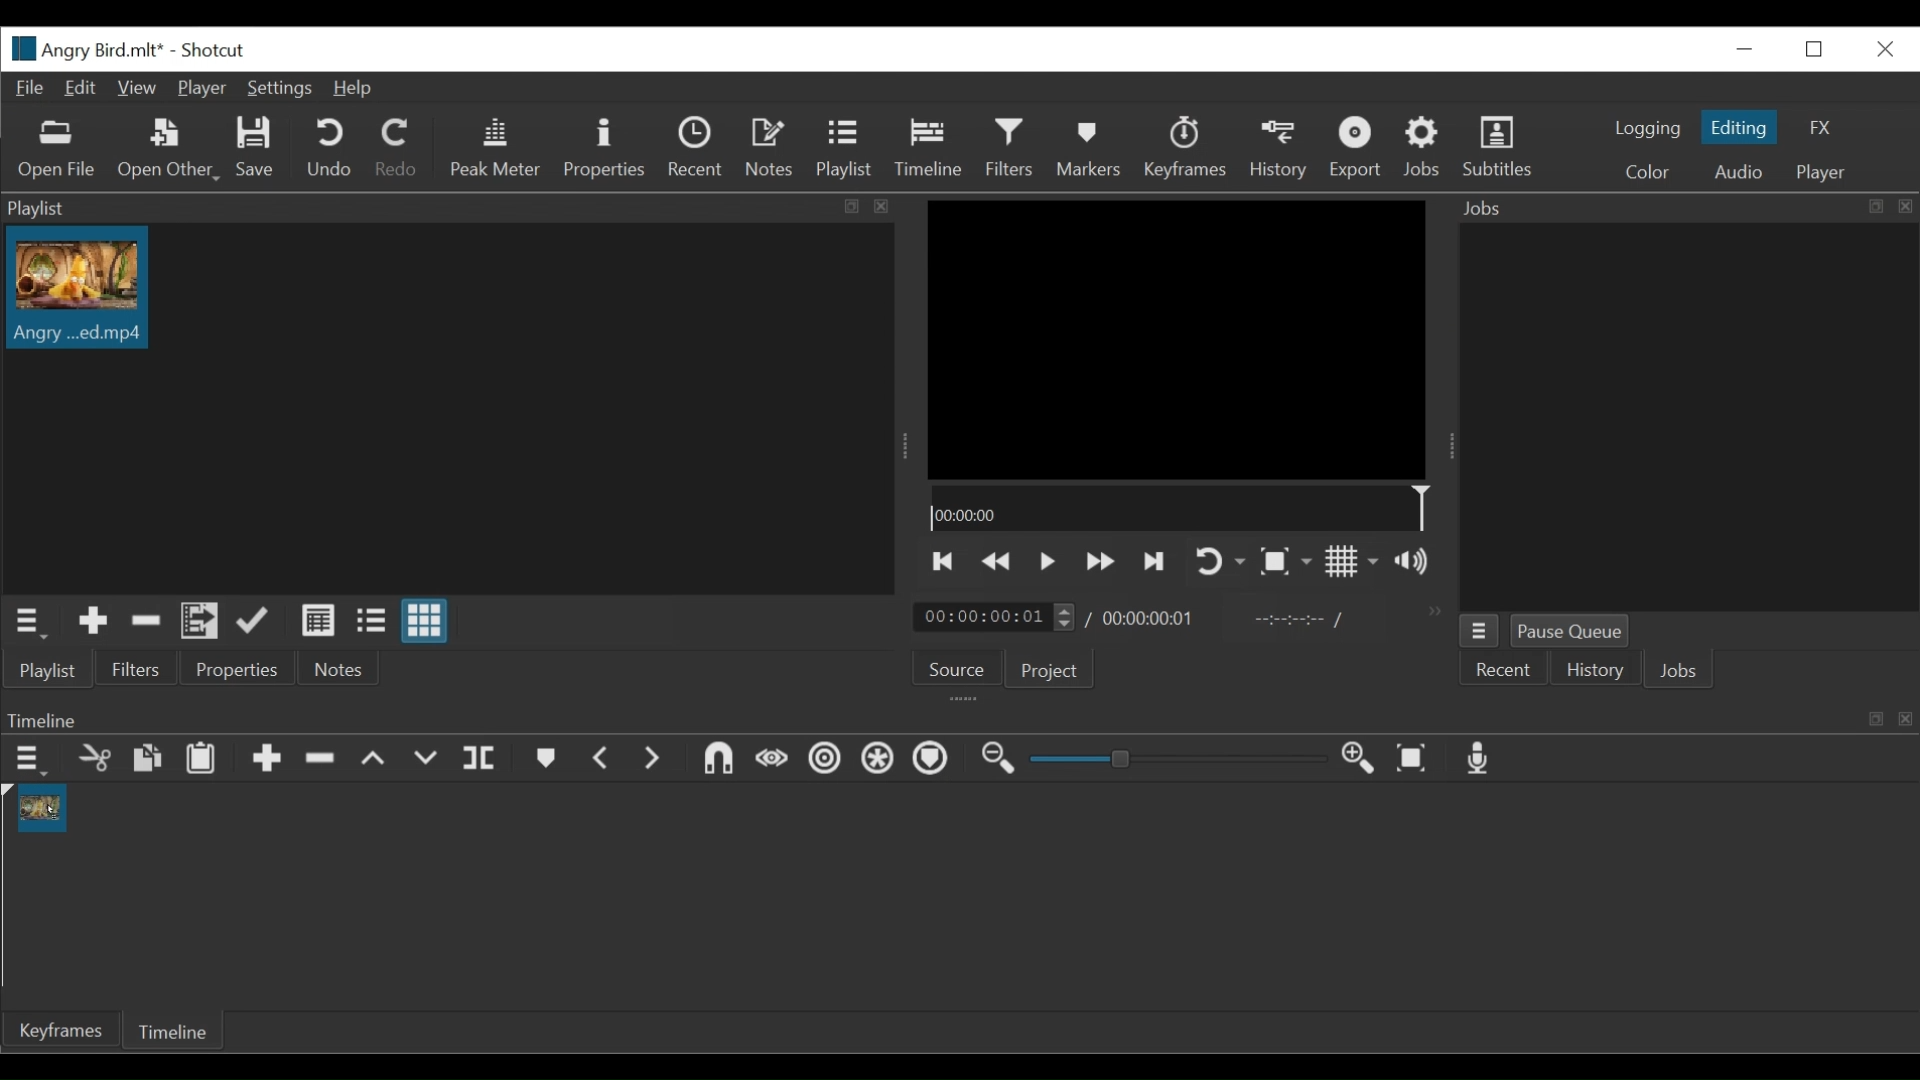  I want to click on Update, so click(256, 622).